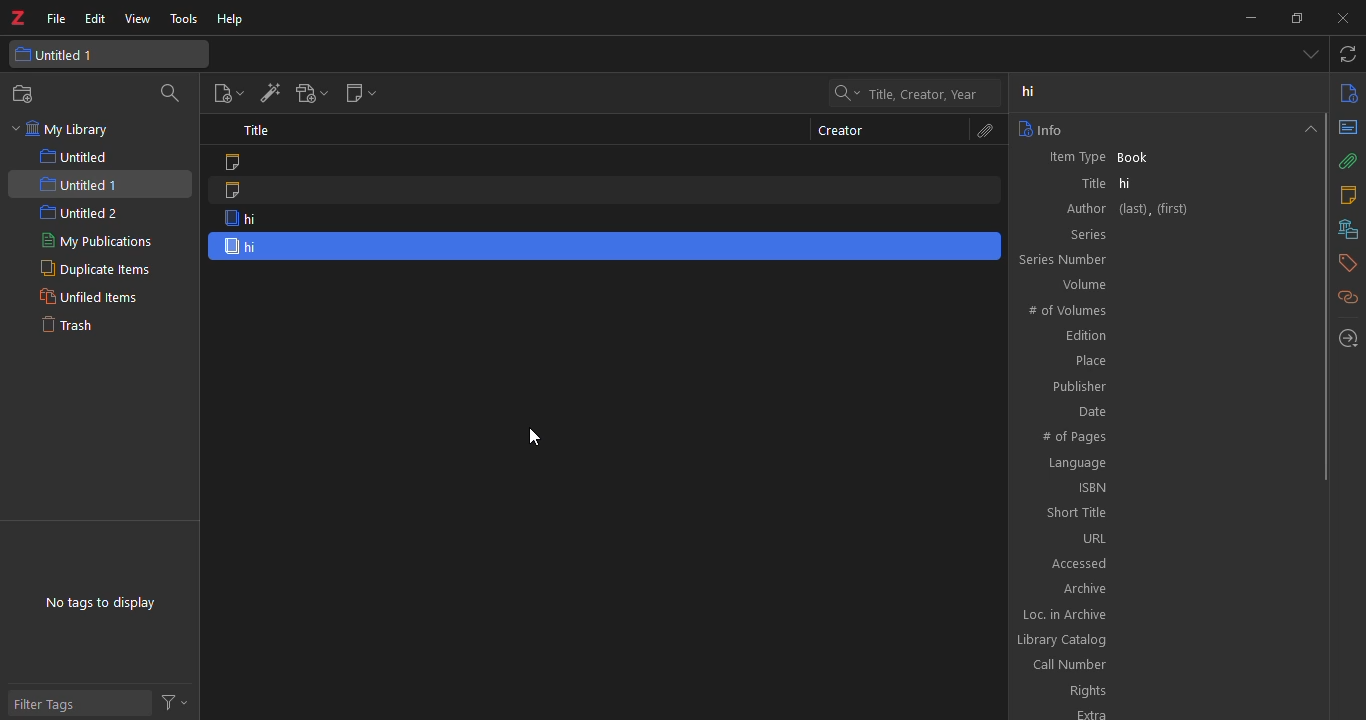 This screenshot has height=720, width=1366. What do you see at coordinates (1064, 614) in the screenshot?
I see `Loc. in archive` at bounding box center [1064, 614].